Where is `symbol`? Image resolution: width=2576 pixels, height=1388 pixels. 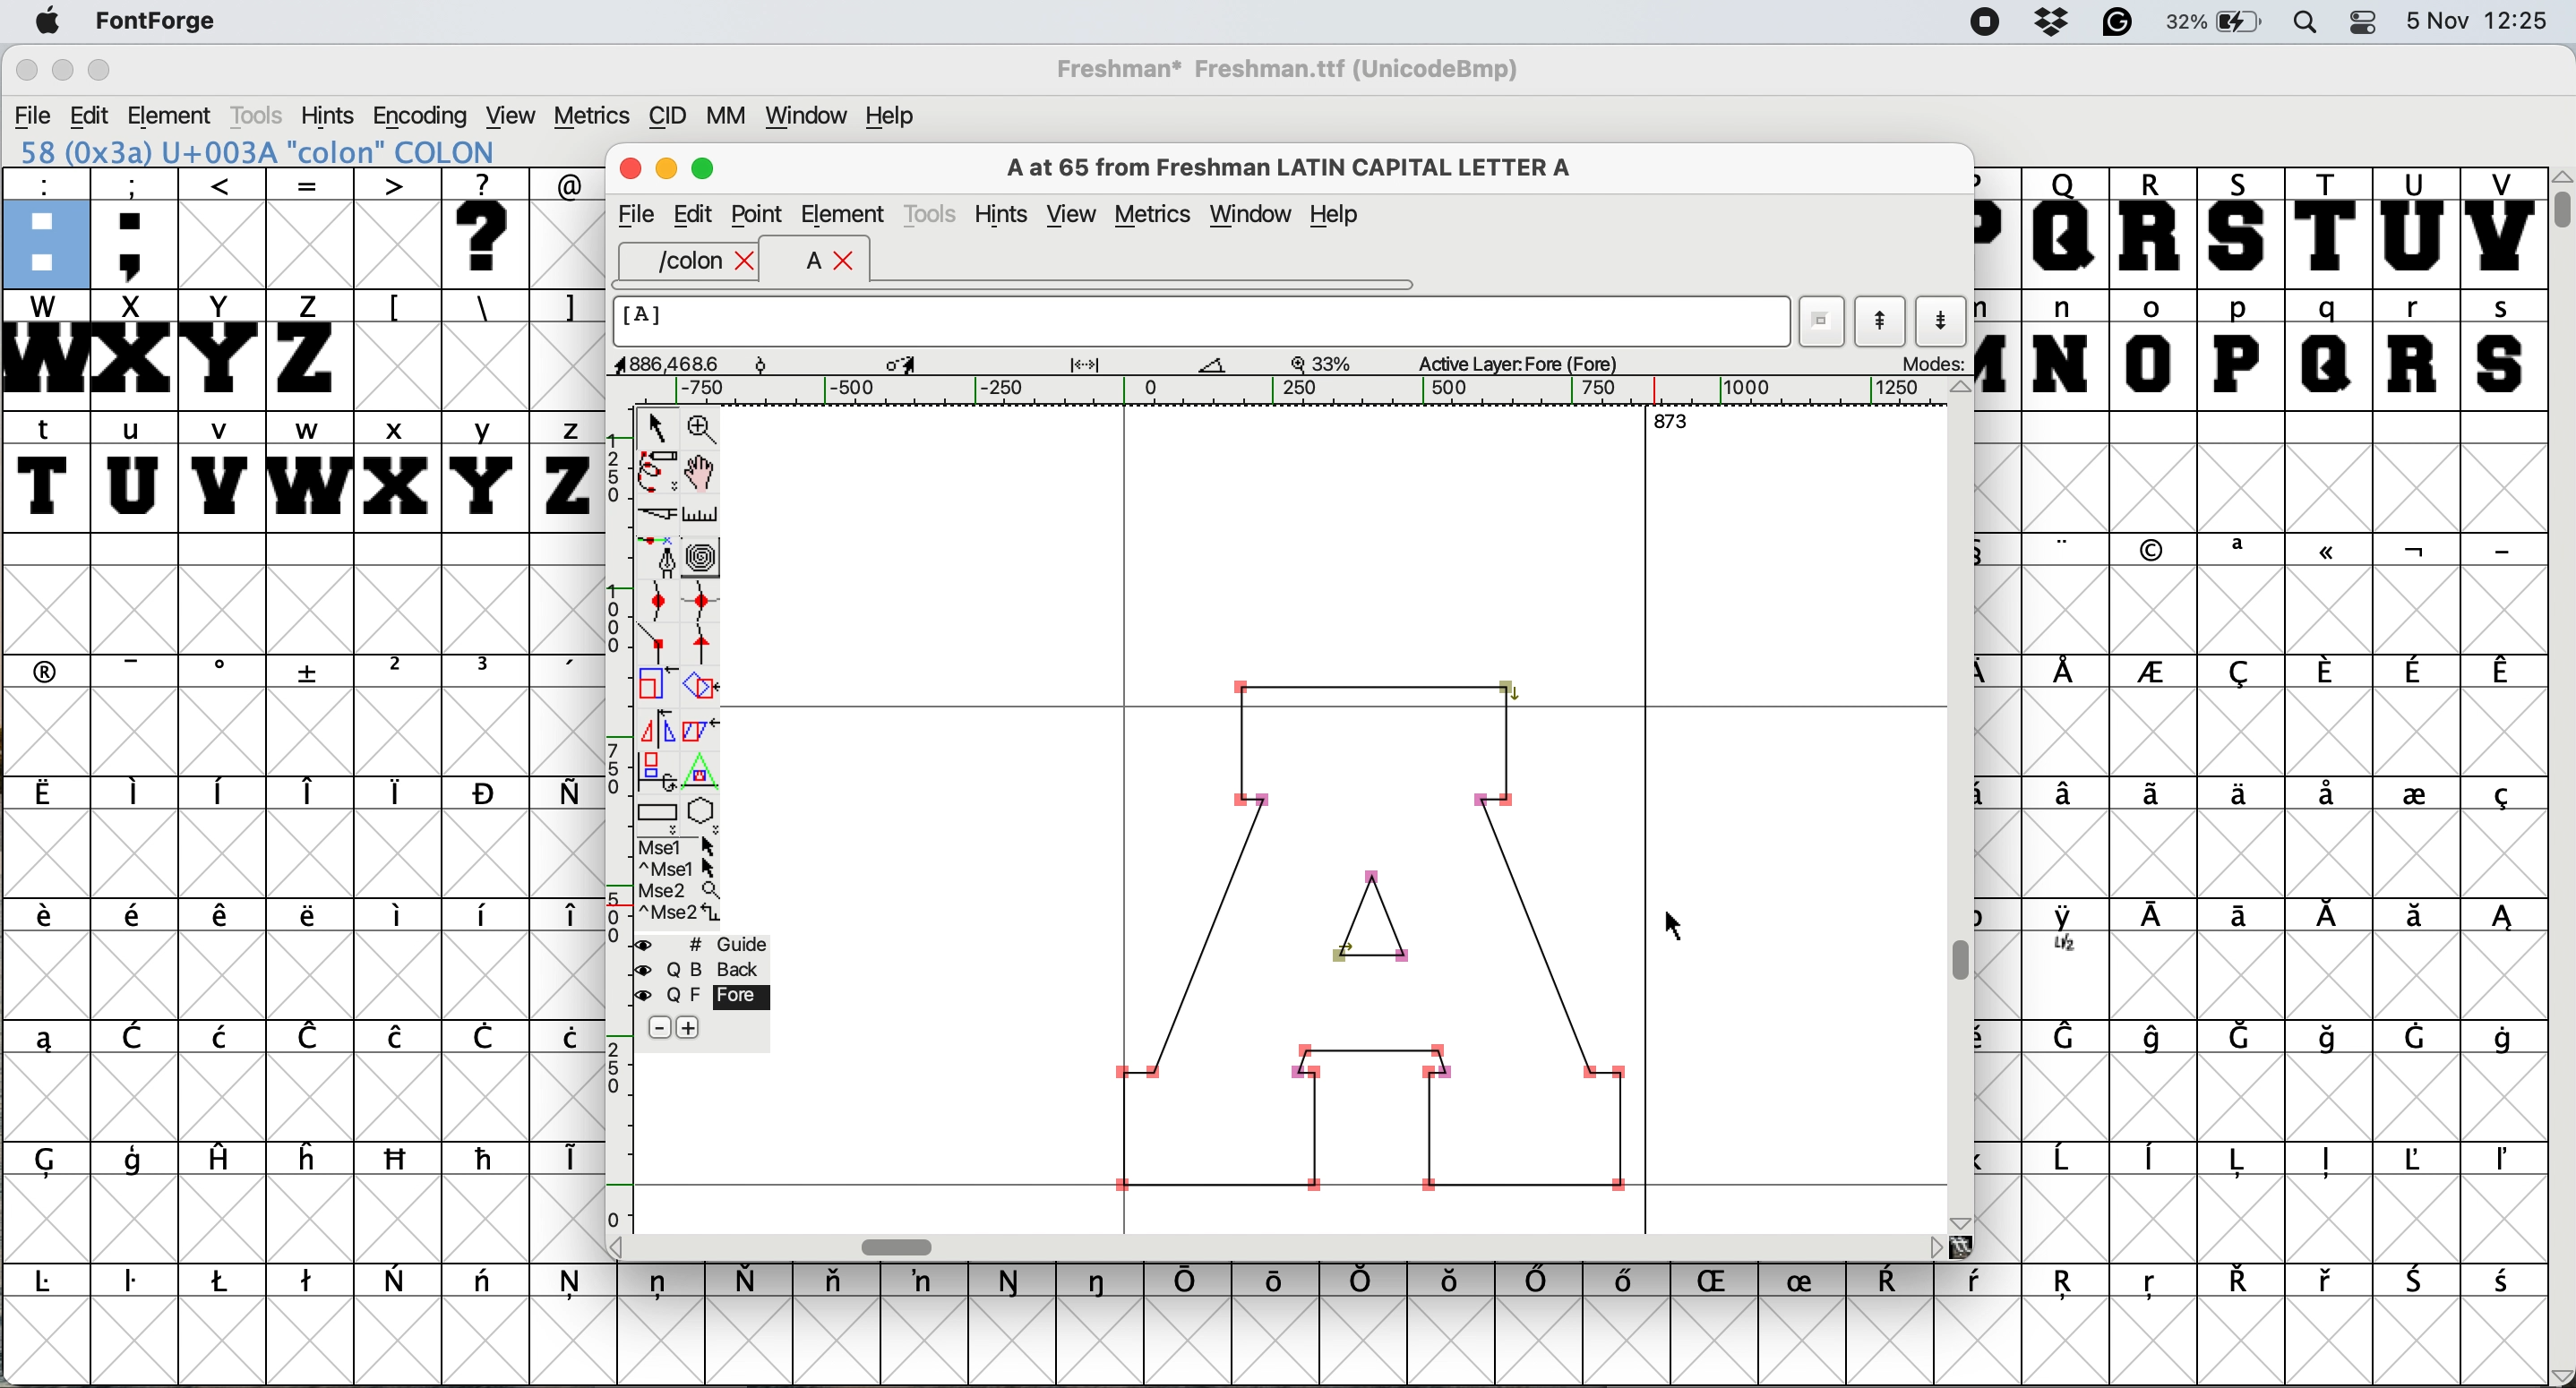 symbol is located at coordinates (1810, 1278).